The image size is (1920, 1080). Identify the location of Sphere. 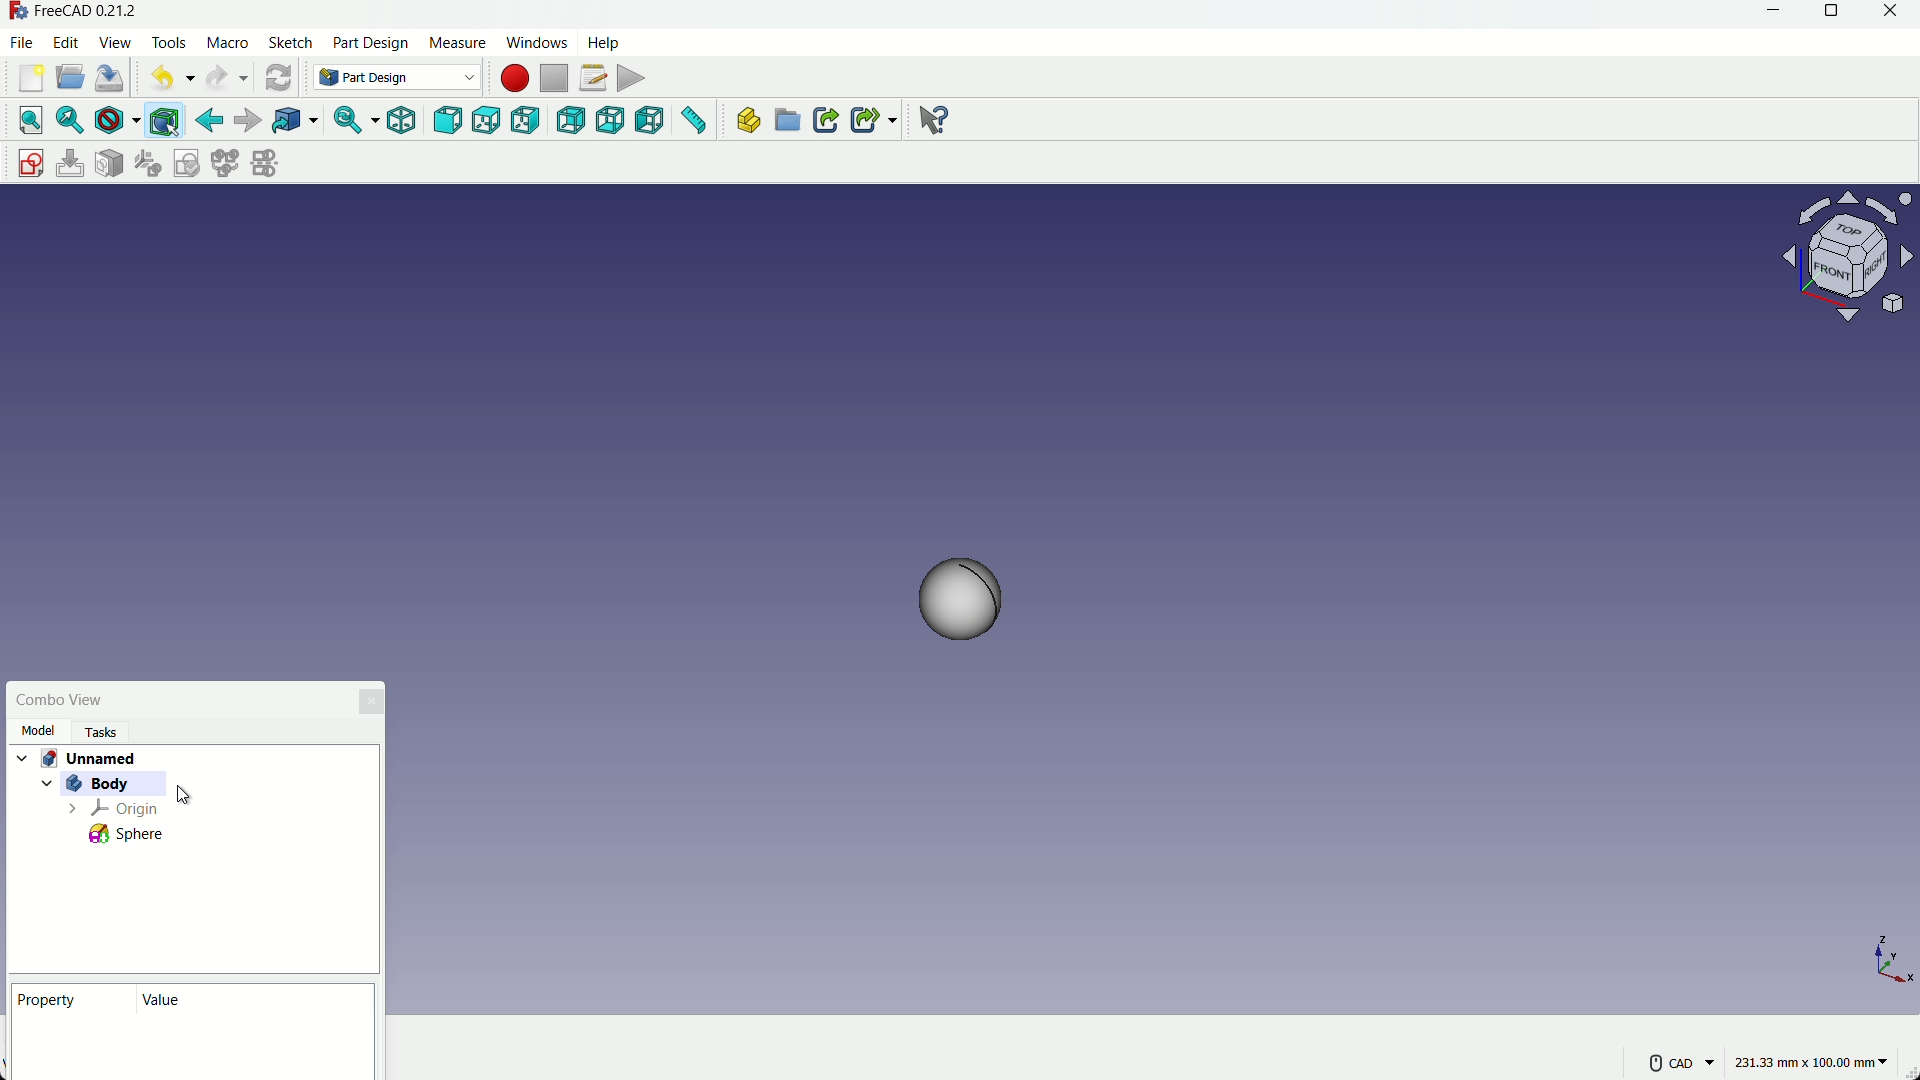
(129, 835).